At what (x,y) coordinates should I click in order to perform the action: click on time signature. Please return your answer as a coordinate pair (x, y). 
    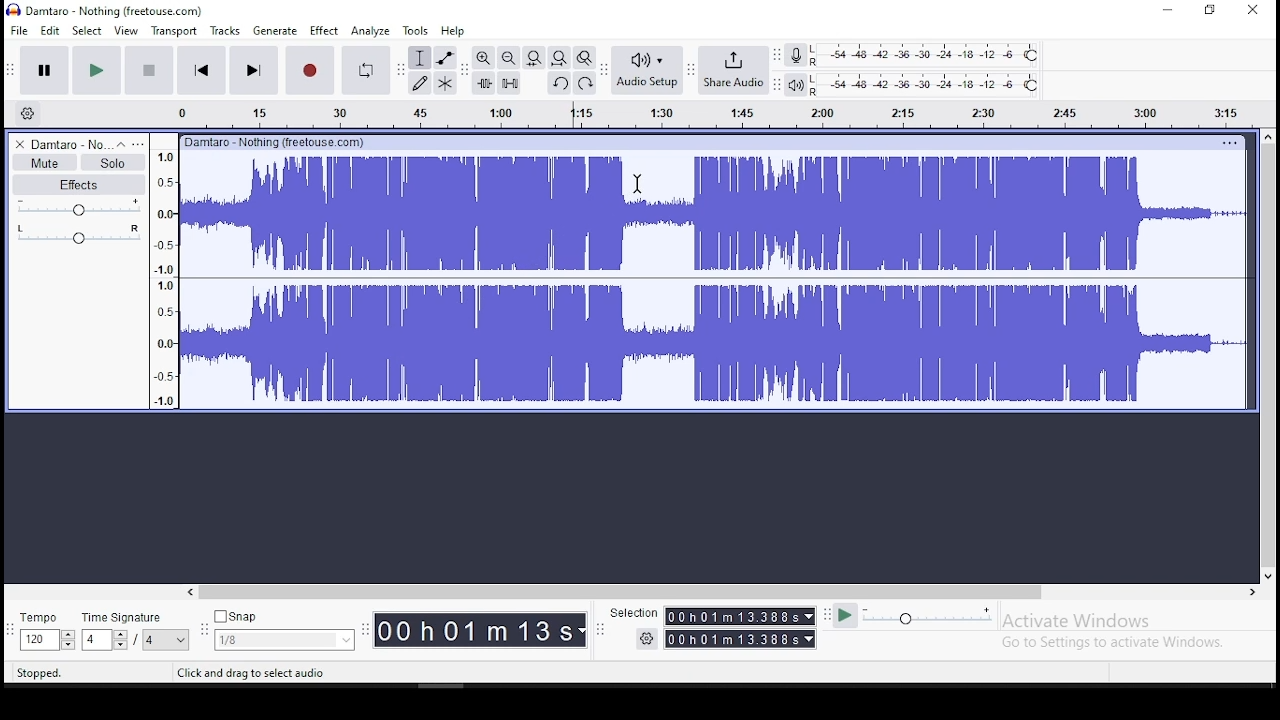
    Looking at the image, I should click on (122, 617).